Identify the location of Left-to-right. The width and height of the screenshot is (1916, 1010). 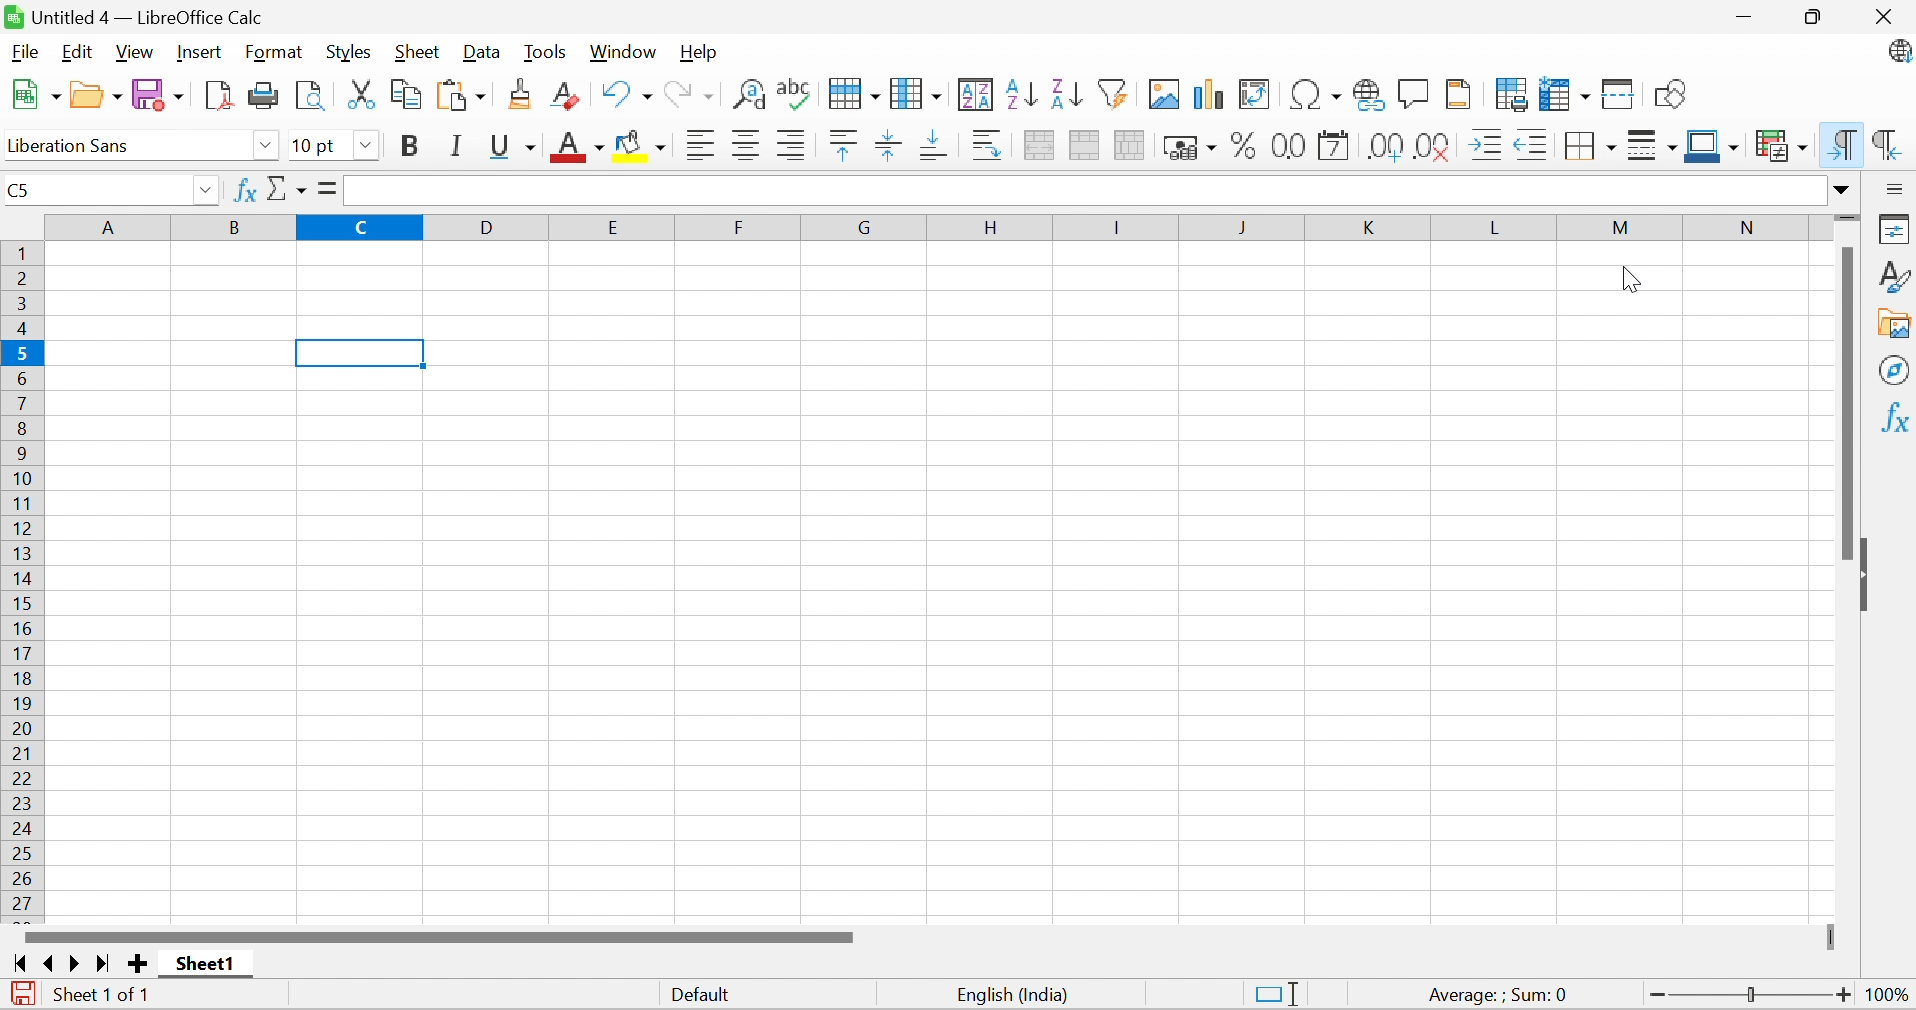
(1840, 145).